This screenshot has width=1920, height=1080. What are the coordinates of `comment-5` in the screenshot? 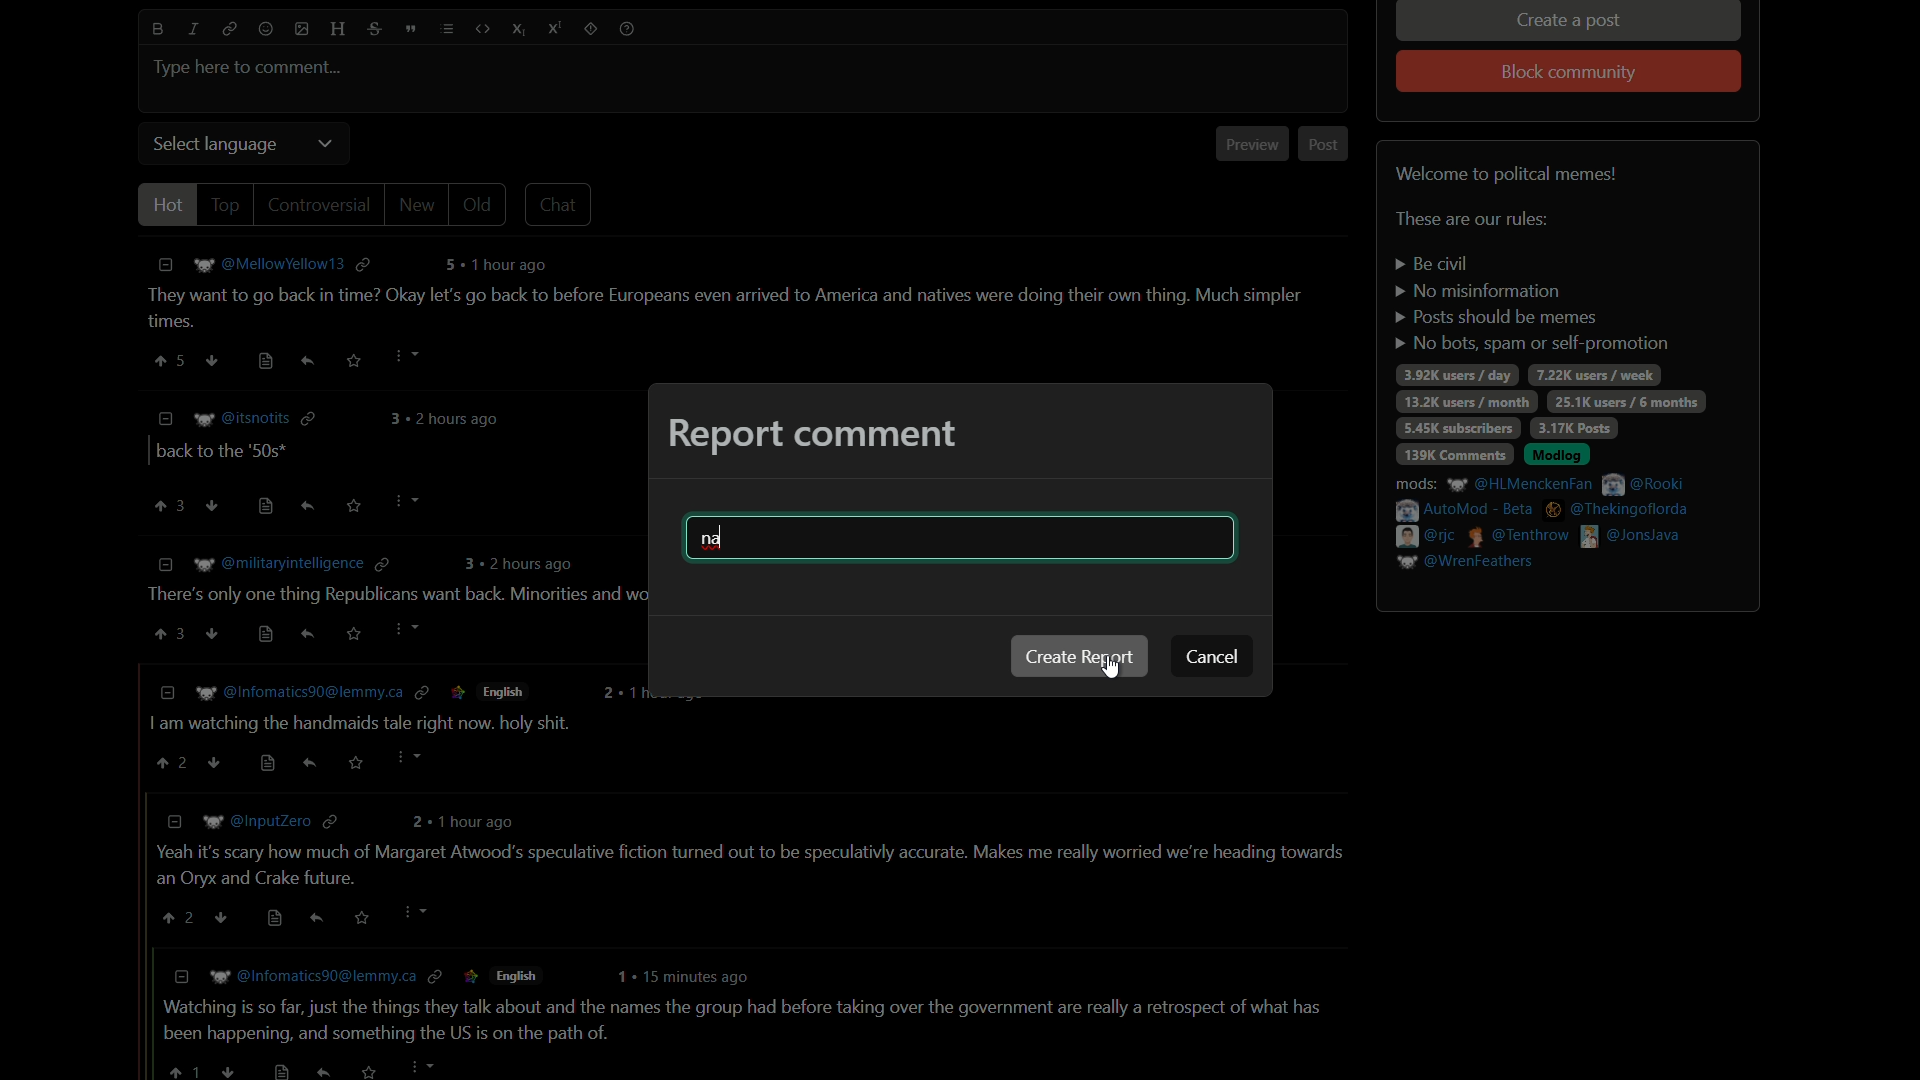 It's located at (759, 865).